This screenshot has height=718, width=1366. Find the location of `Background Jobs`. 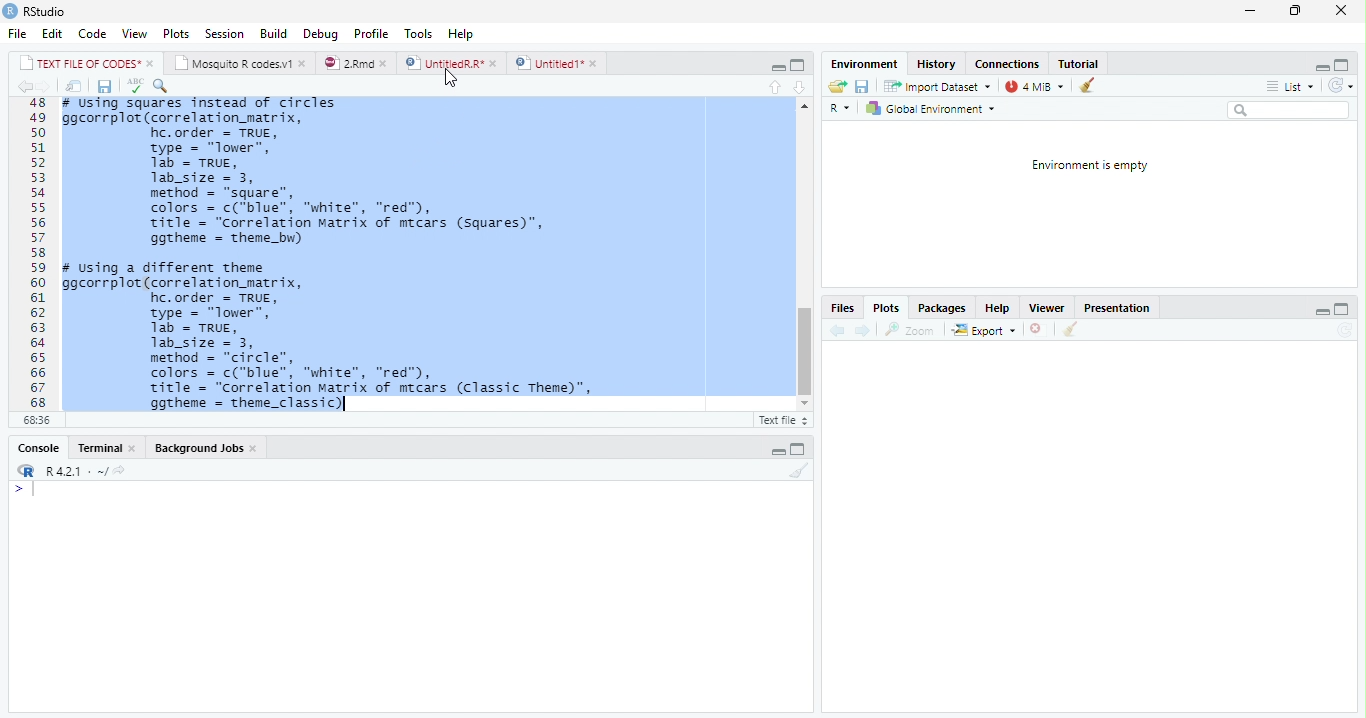

Background Jobs is located at coordinates (205, 450).